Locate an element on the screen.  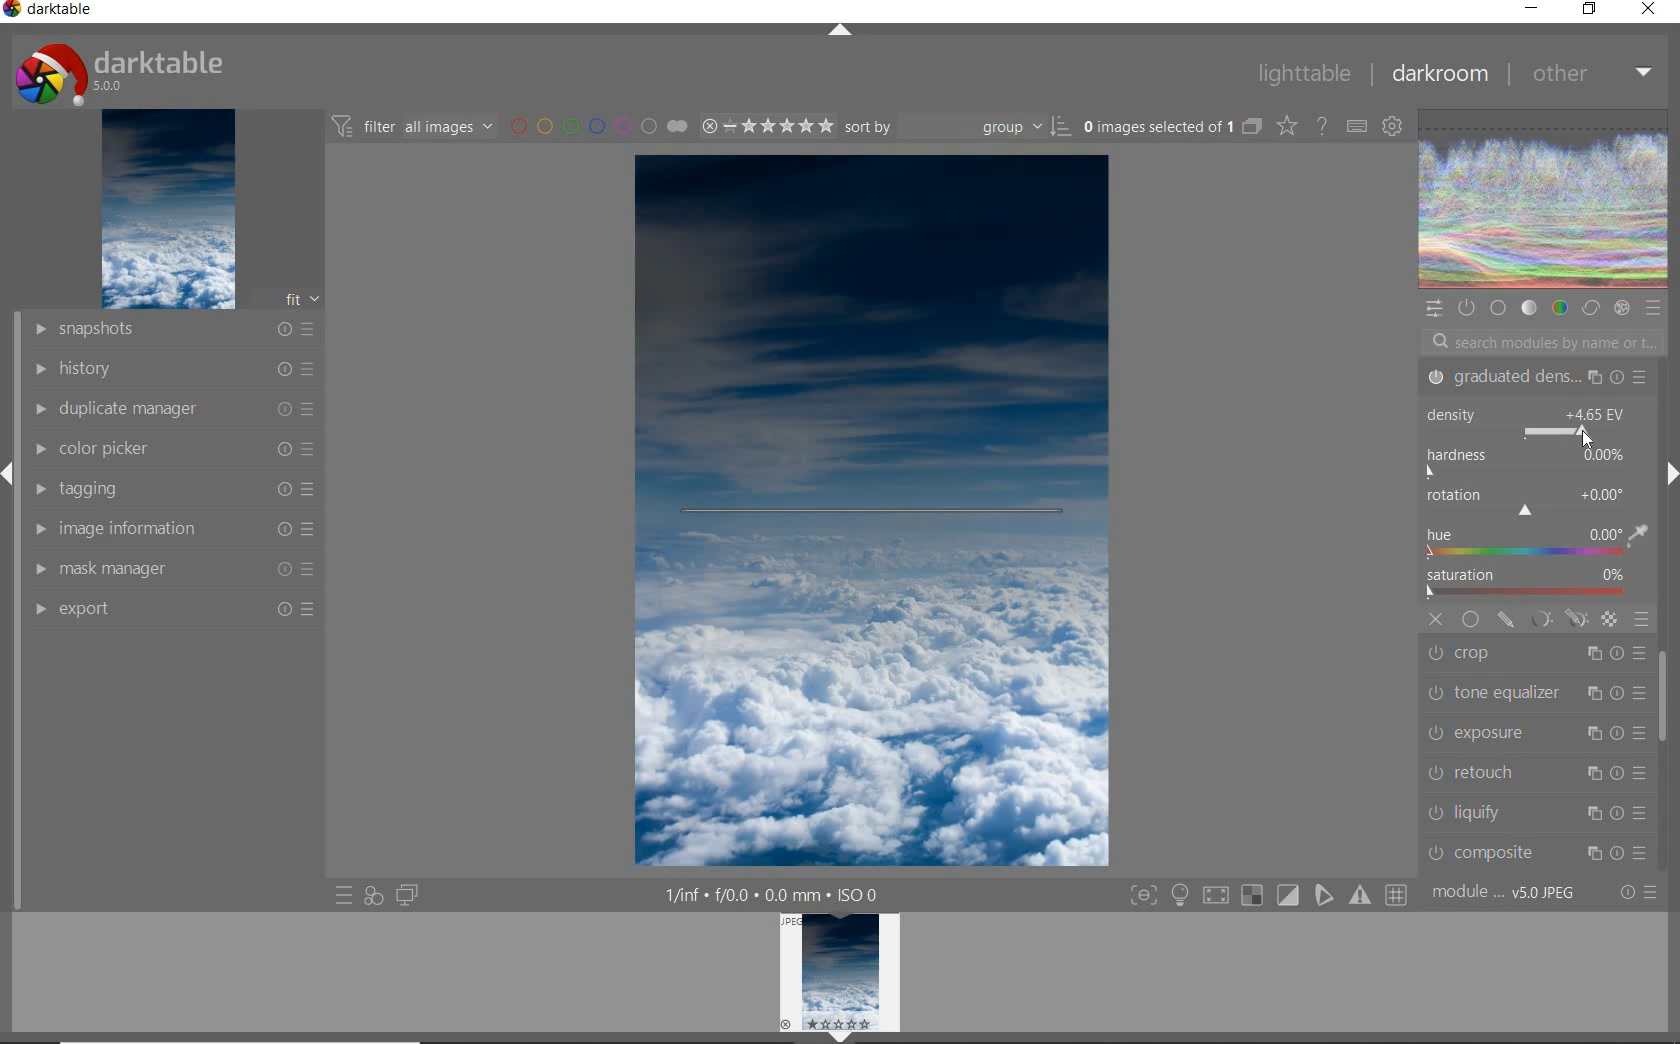
COLOR PICKER is located at coordinates (175, 450).